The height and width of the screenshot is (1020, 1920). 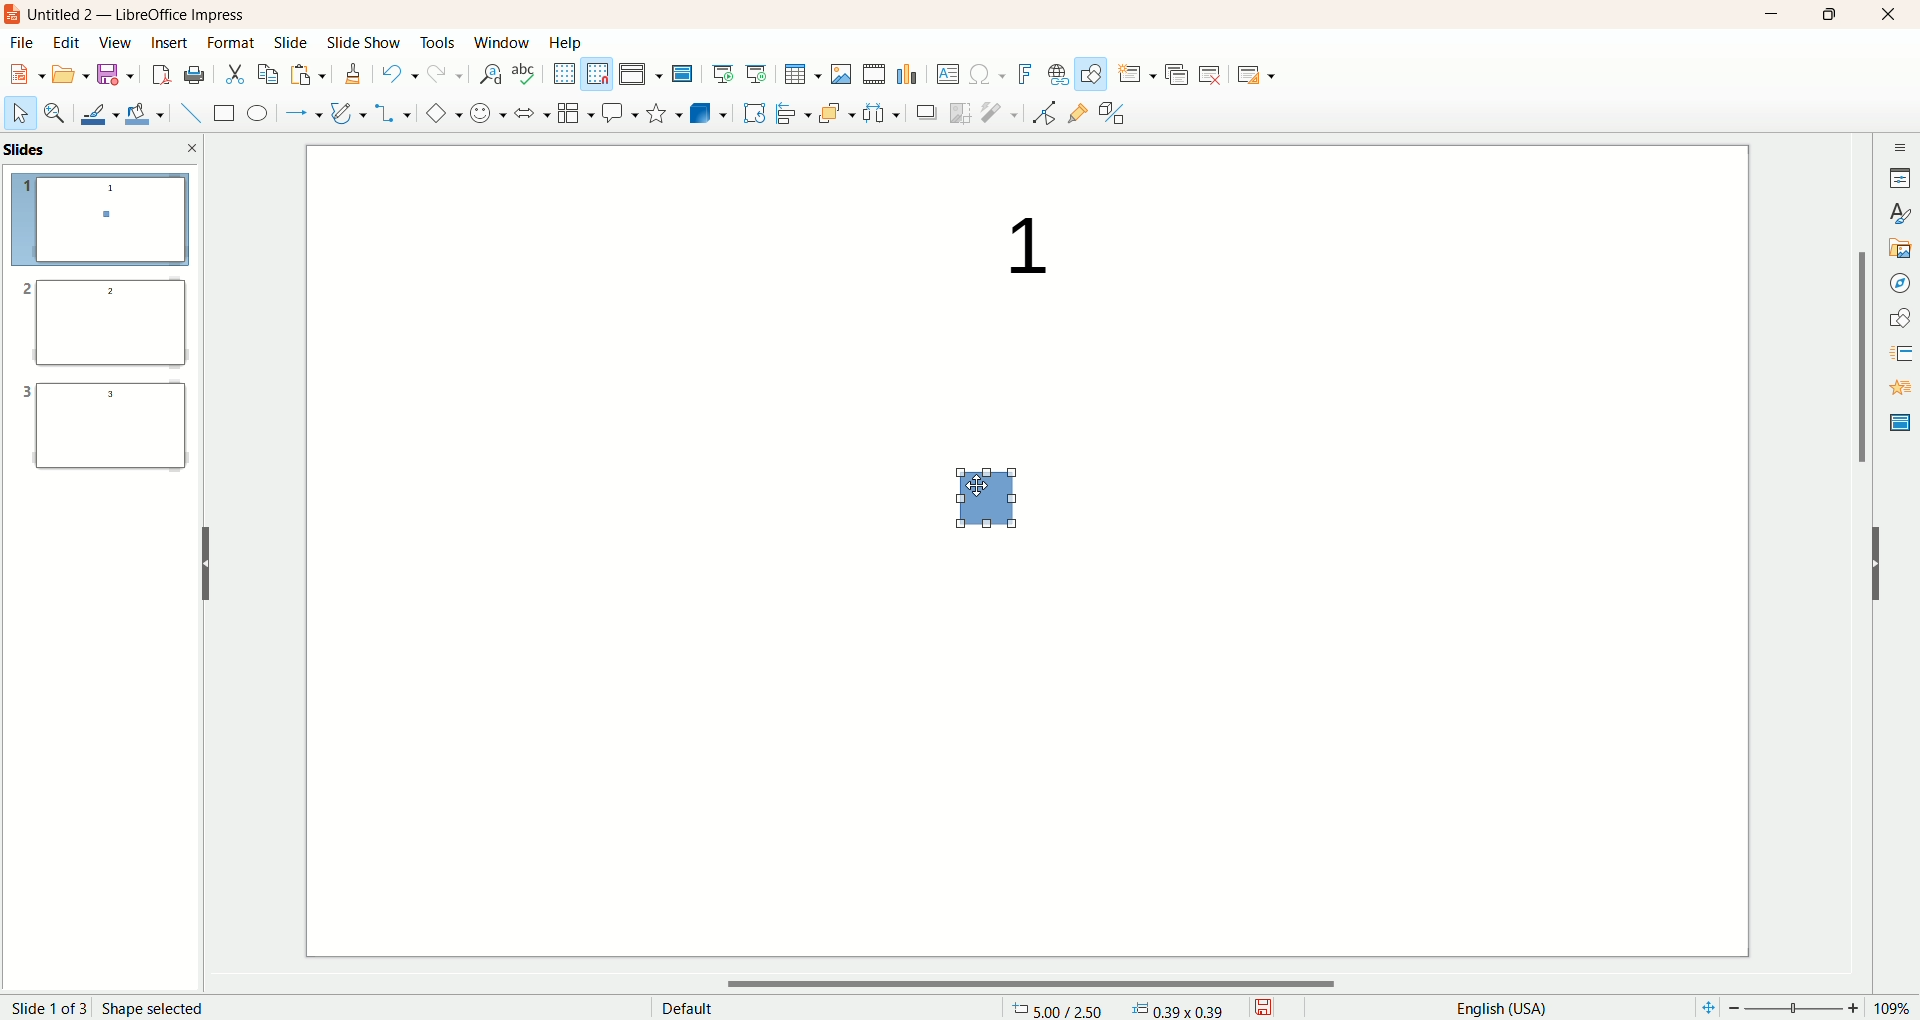 I want to click on insert chart, so click(x=909, y=75).